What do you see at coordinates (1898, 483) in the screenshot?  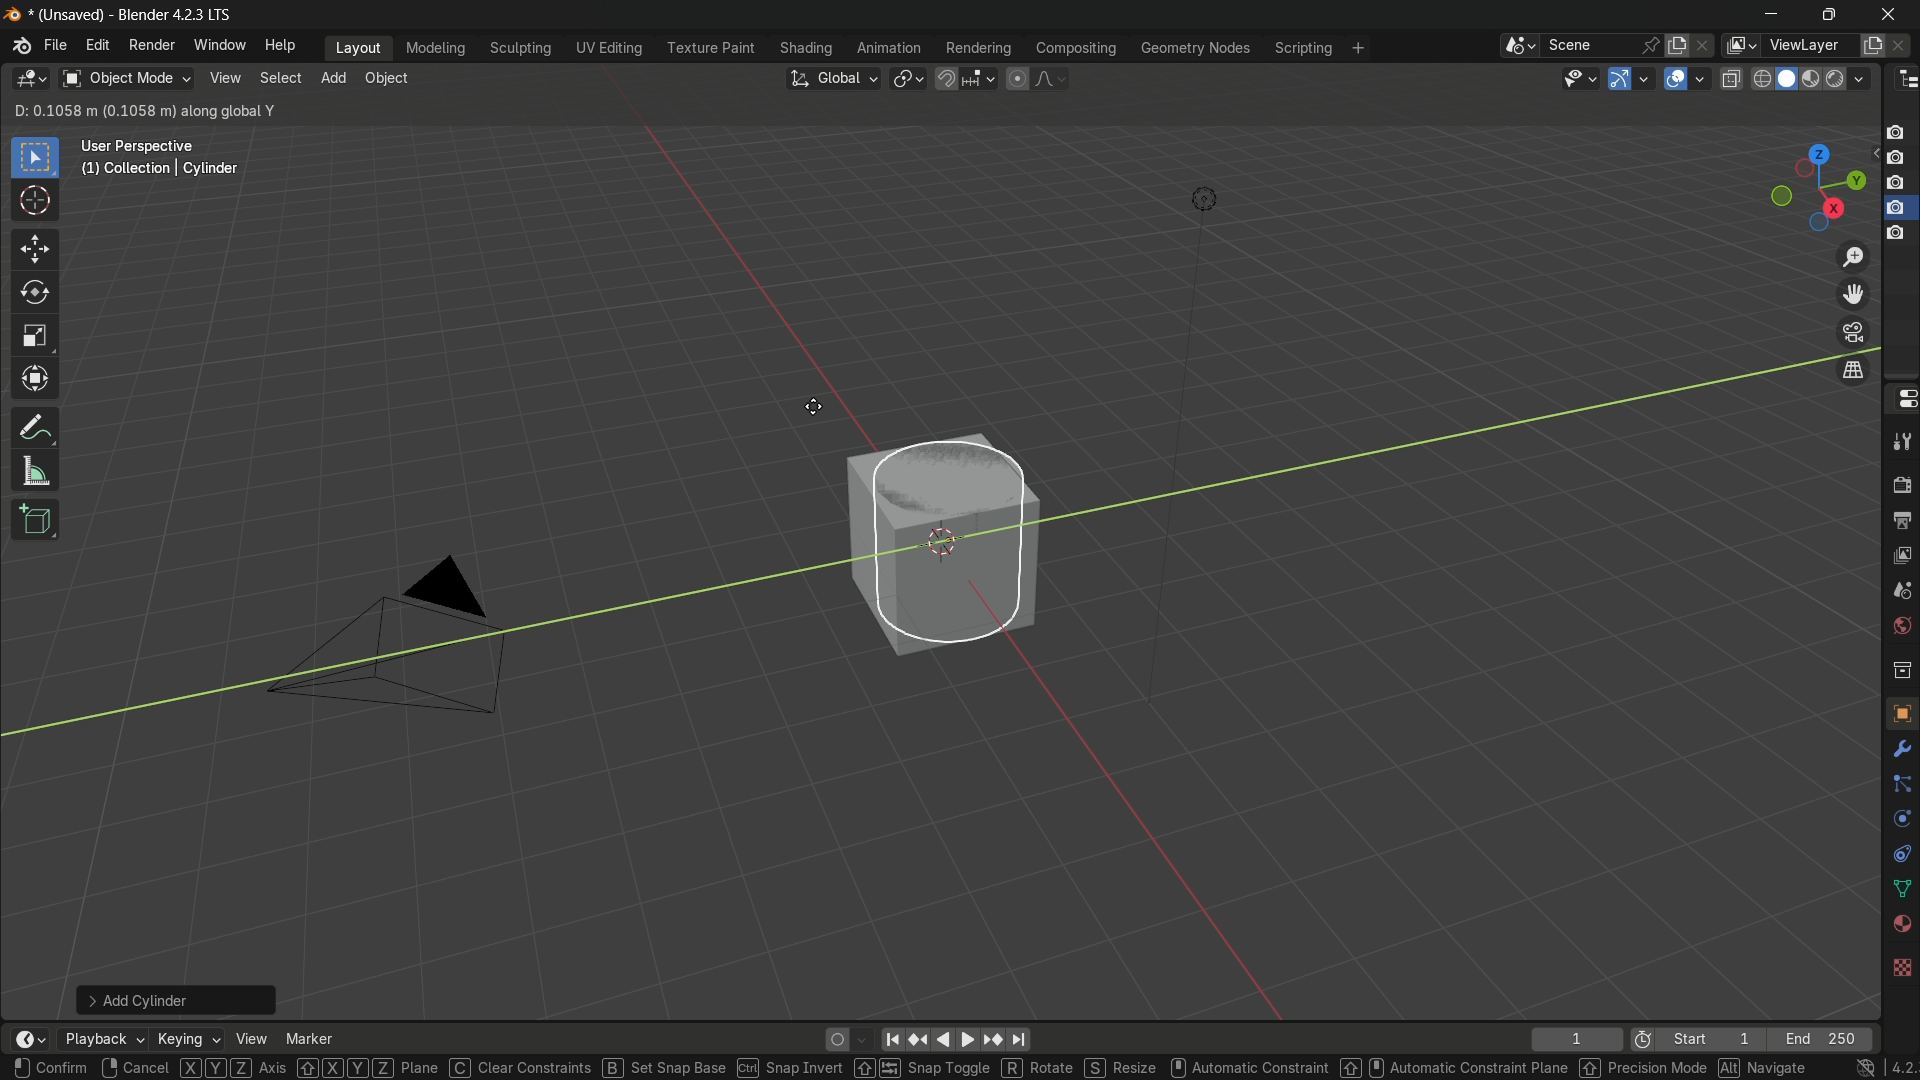 I see `render` at bounding box center [1898, 483].